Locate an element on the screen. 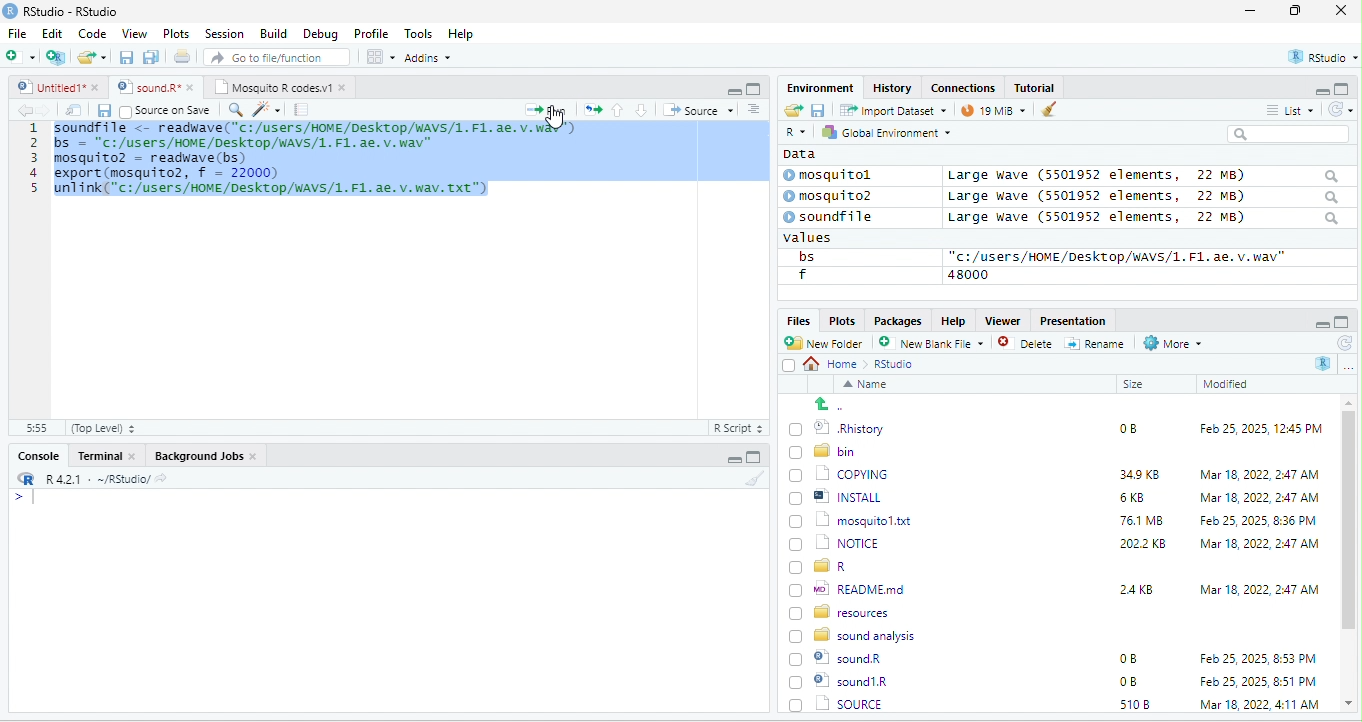 The width and height of the screenshot is (1362, 722). (Top Level) + is located at coordinates (103, 428).